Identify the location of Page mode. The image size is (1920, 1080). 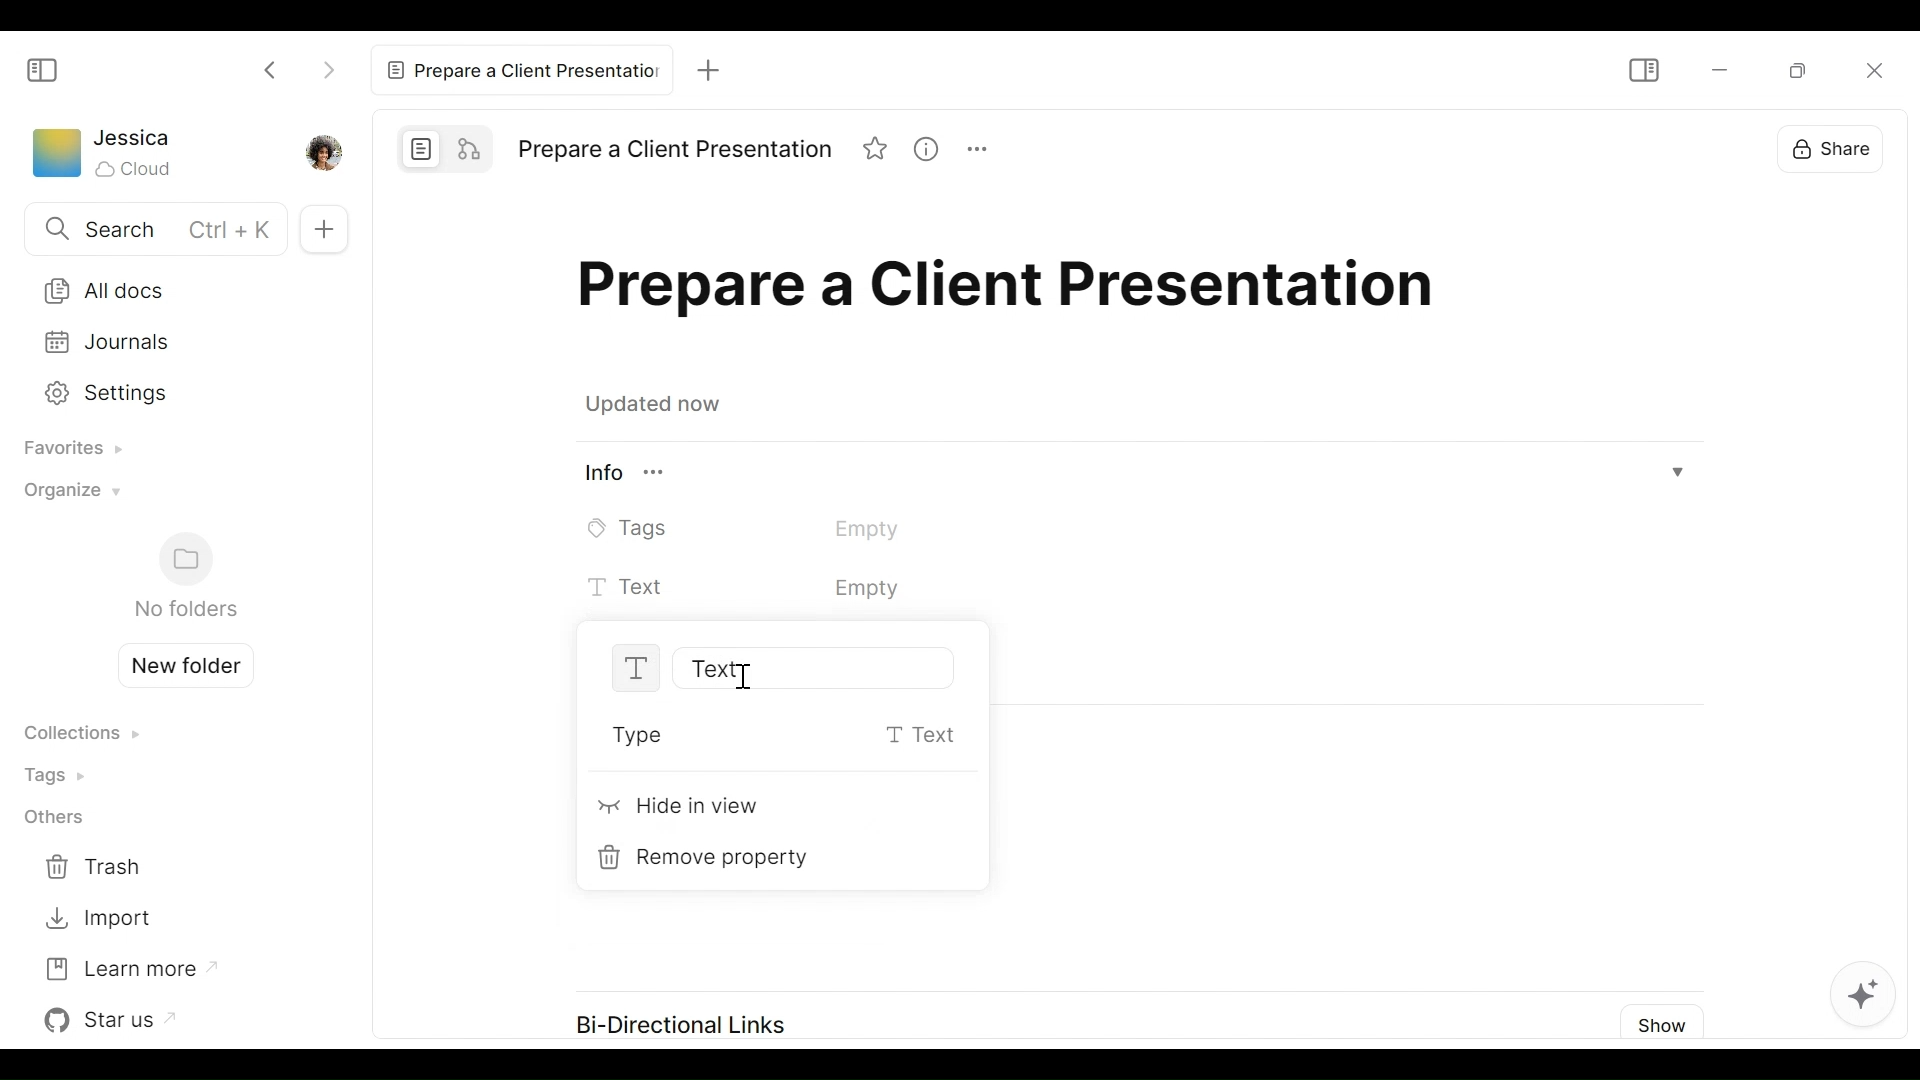
(422, 148).